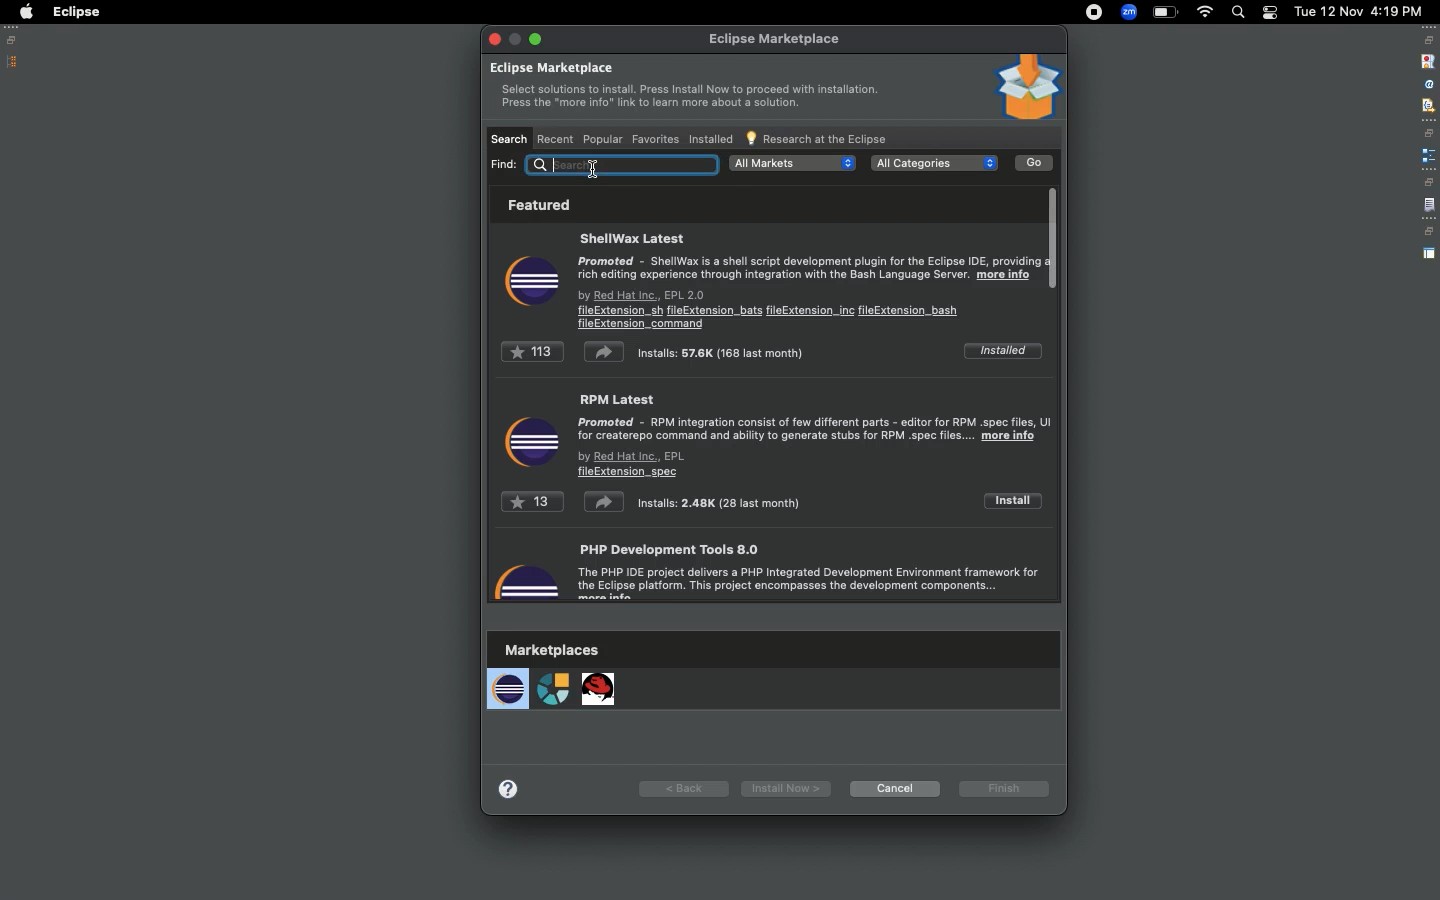 The image size is (1440, 900). What do you see at coordinates (554, 676) in the screenshot?
I see `Marketplaces` at bounding box center [554, 676].